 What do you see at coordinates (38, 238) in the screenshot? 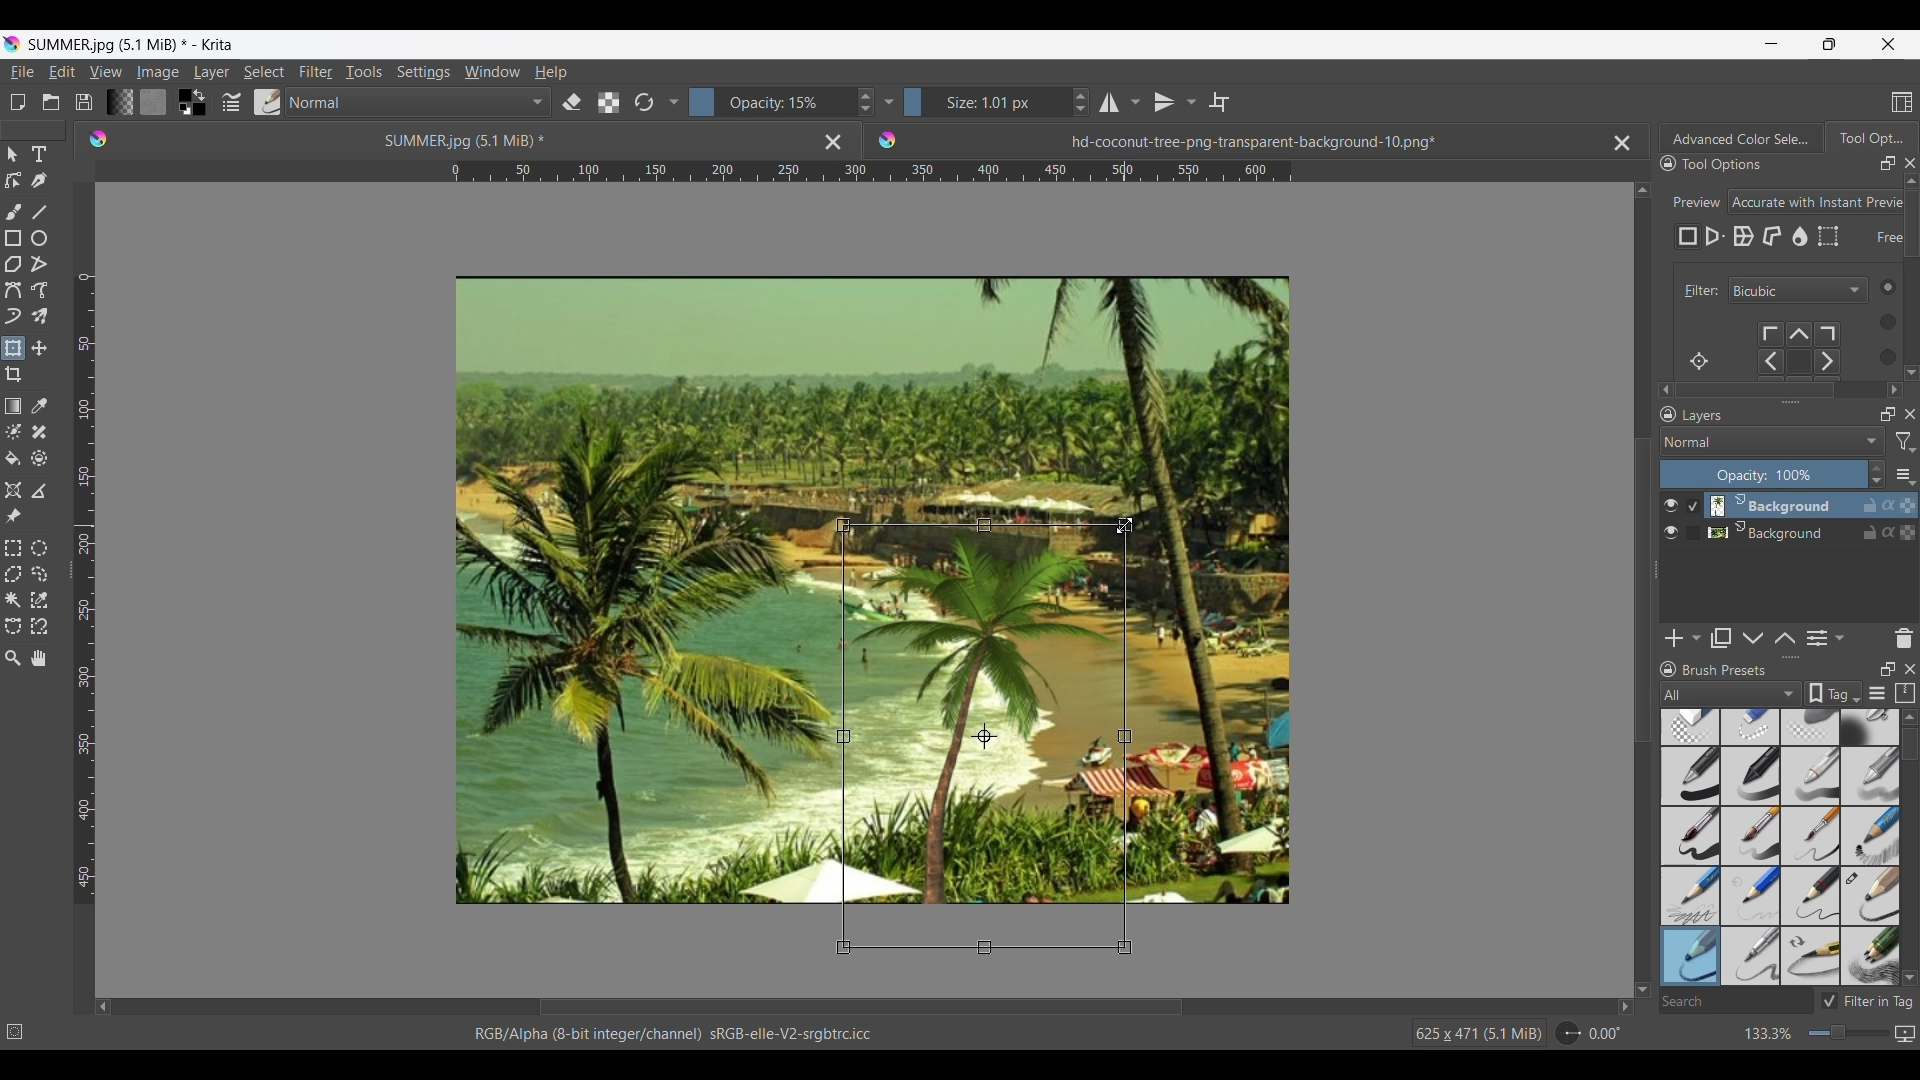
I see `Ellipse tool` at bounding box center [38, 238].